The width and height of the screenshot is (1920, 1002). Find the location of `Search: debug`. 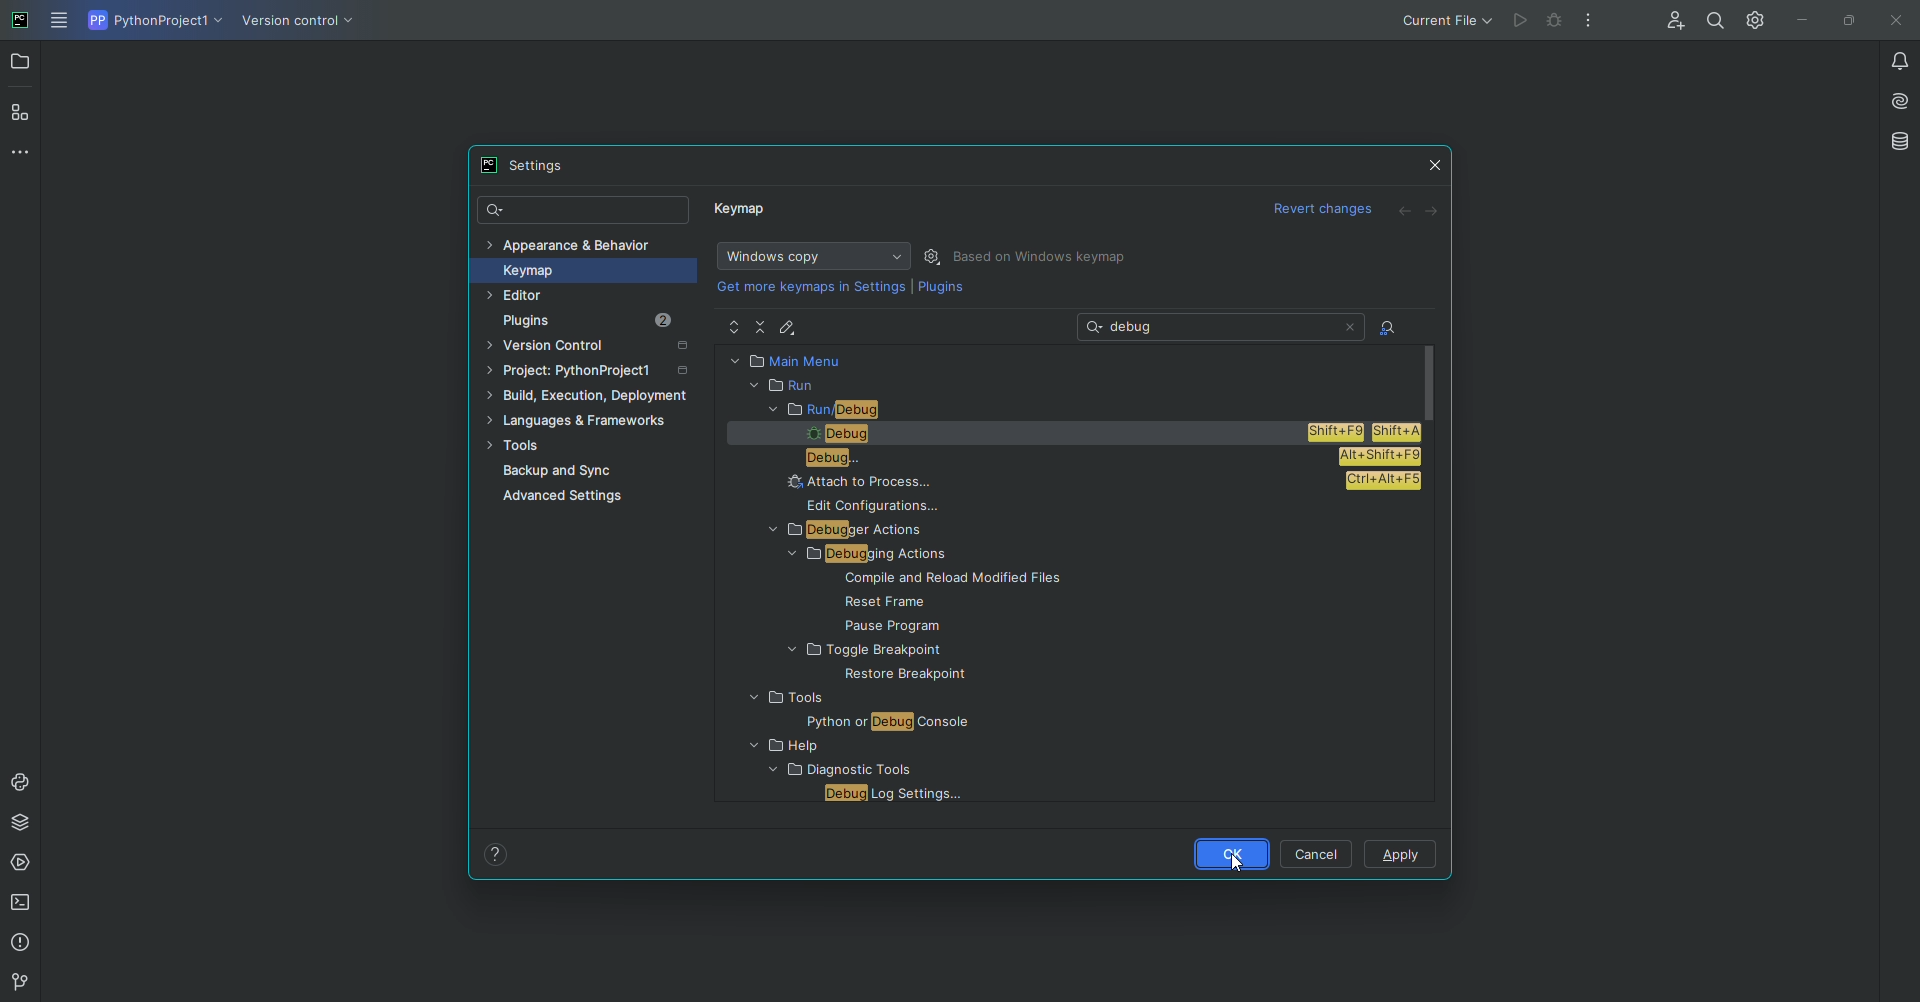

Search: debug is located at coordinates (1223, 326).